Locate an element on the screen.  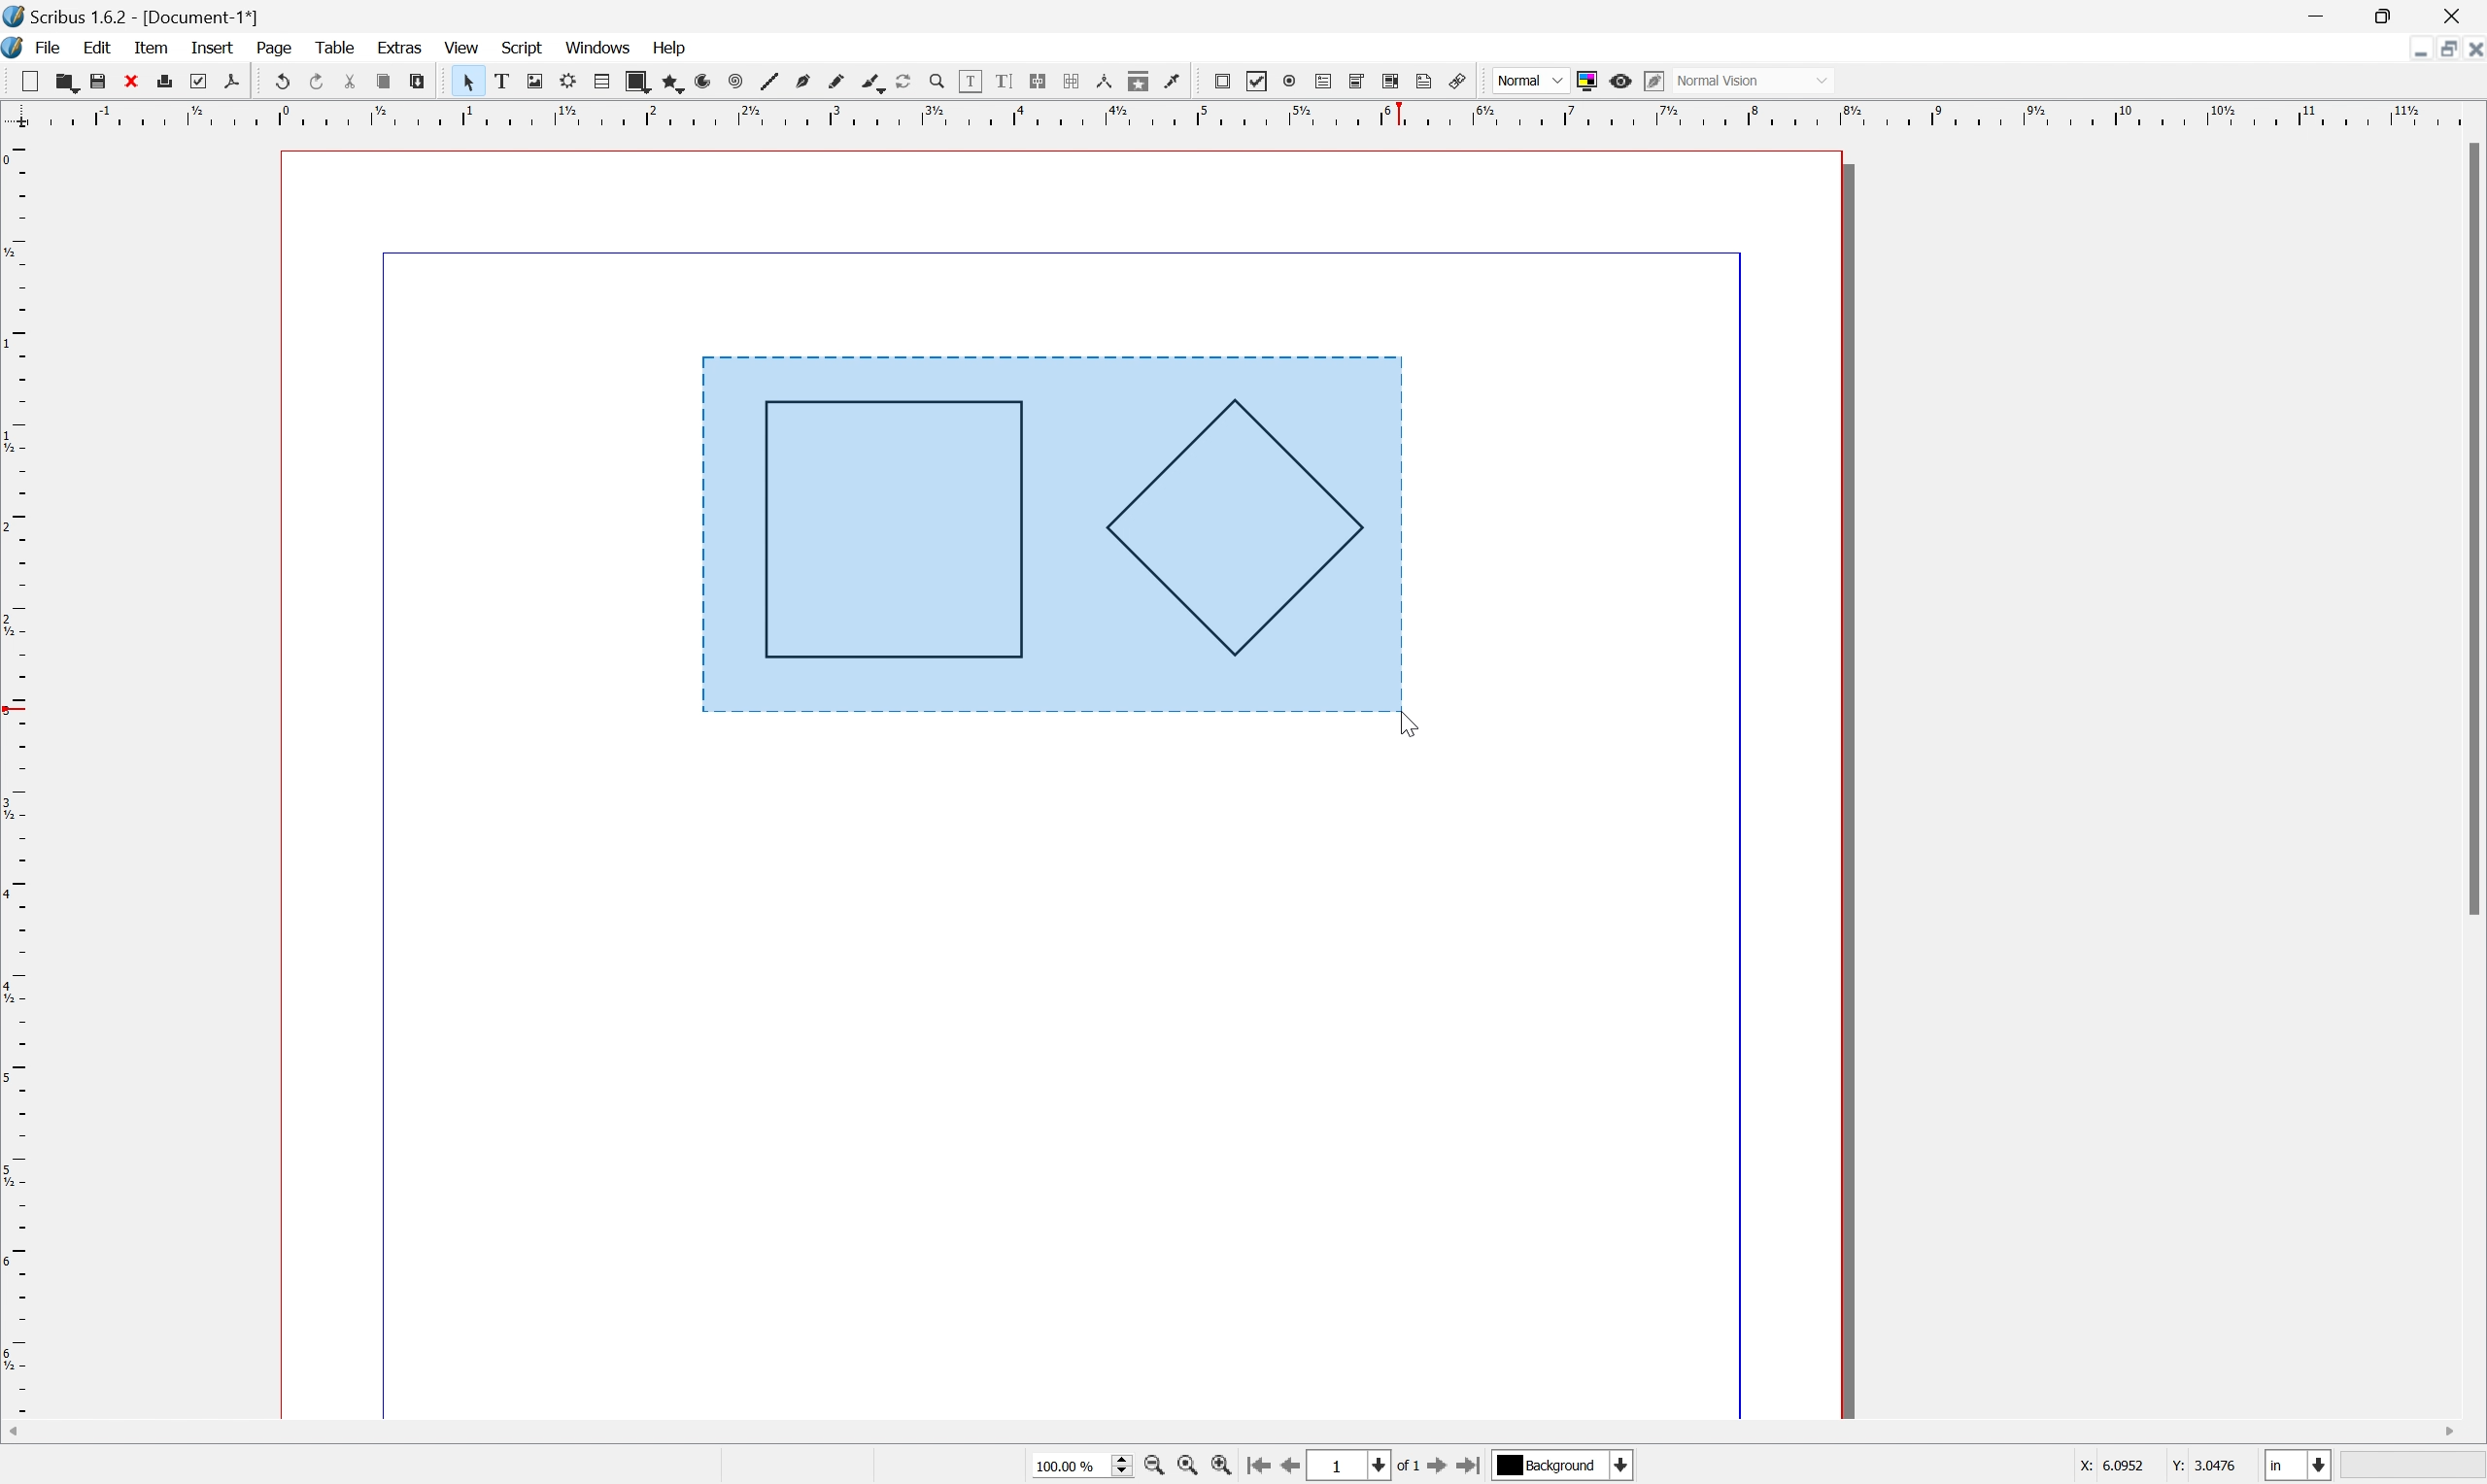
help is located at coordinates (673, 49).